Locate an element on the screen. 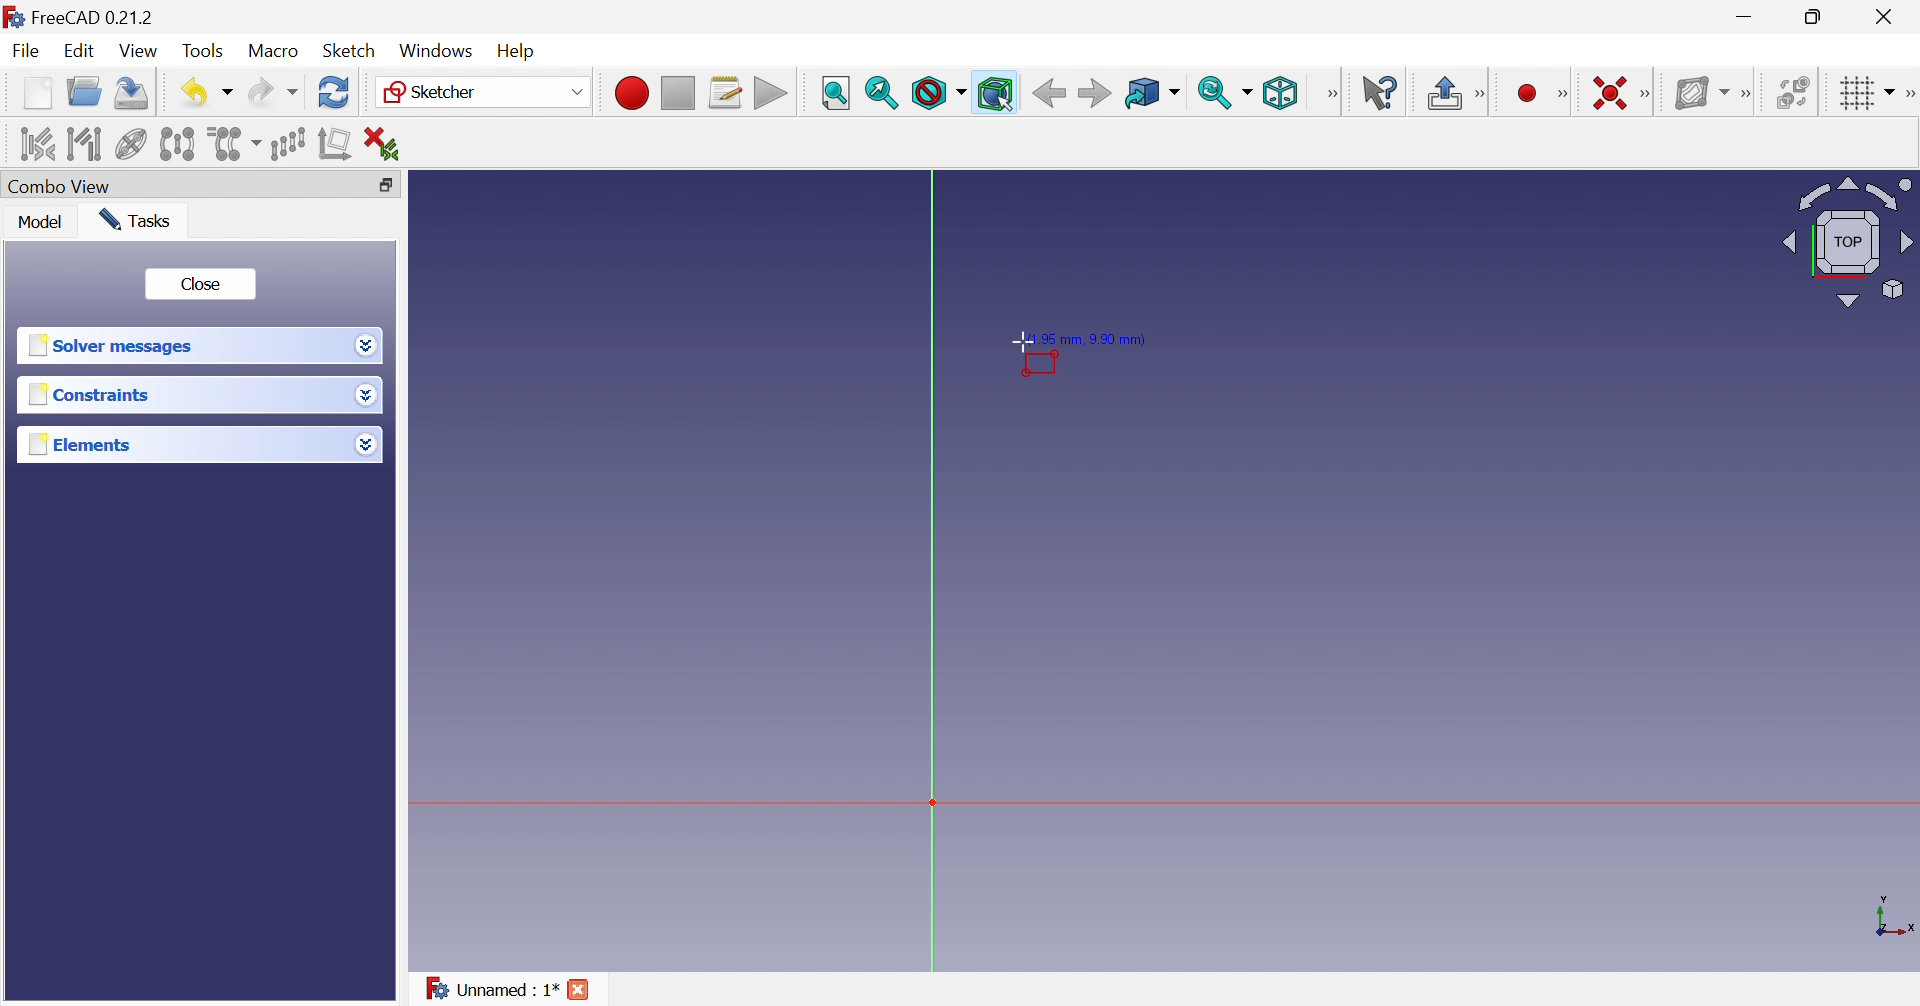 The image size is (1920, 1006). Windows is located at coordinates (435, 52).